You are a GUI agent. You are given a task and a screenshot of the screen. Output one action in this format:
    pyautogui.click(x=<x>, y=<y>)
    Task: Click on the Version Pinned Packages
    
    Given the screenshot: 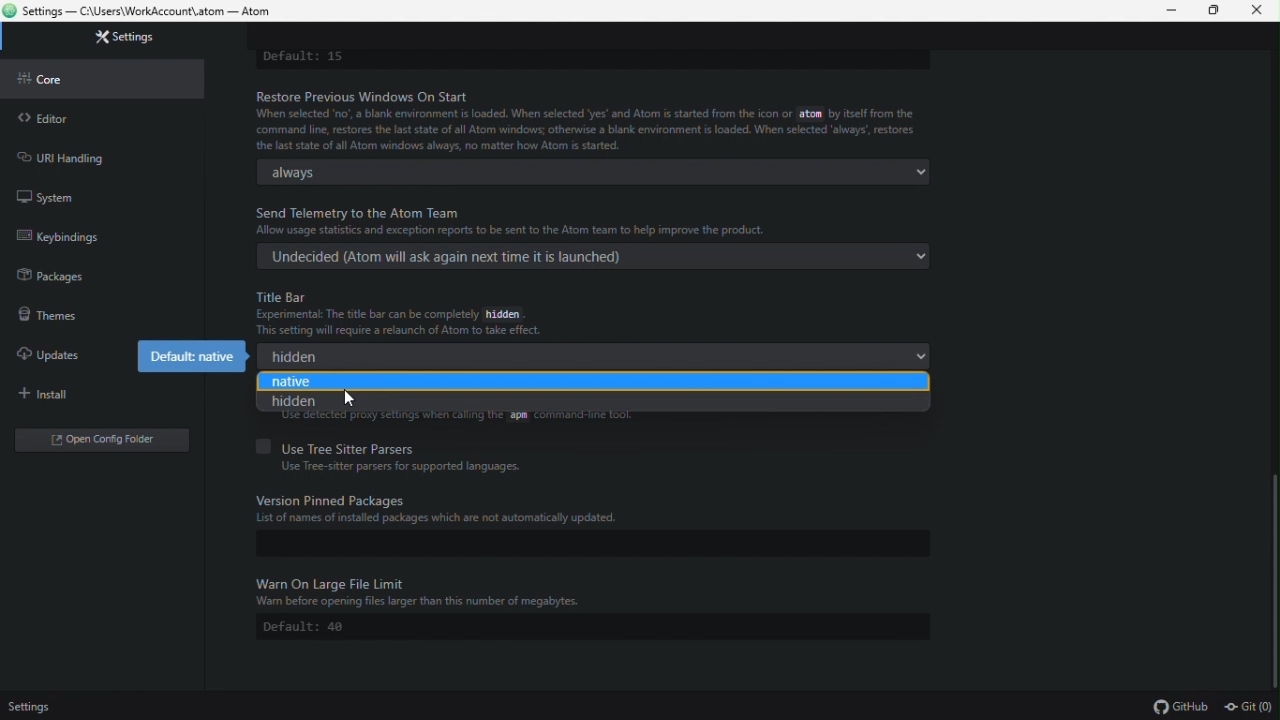 What is the action you would take?
    pyautogui.click(x=337, y=499)
    